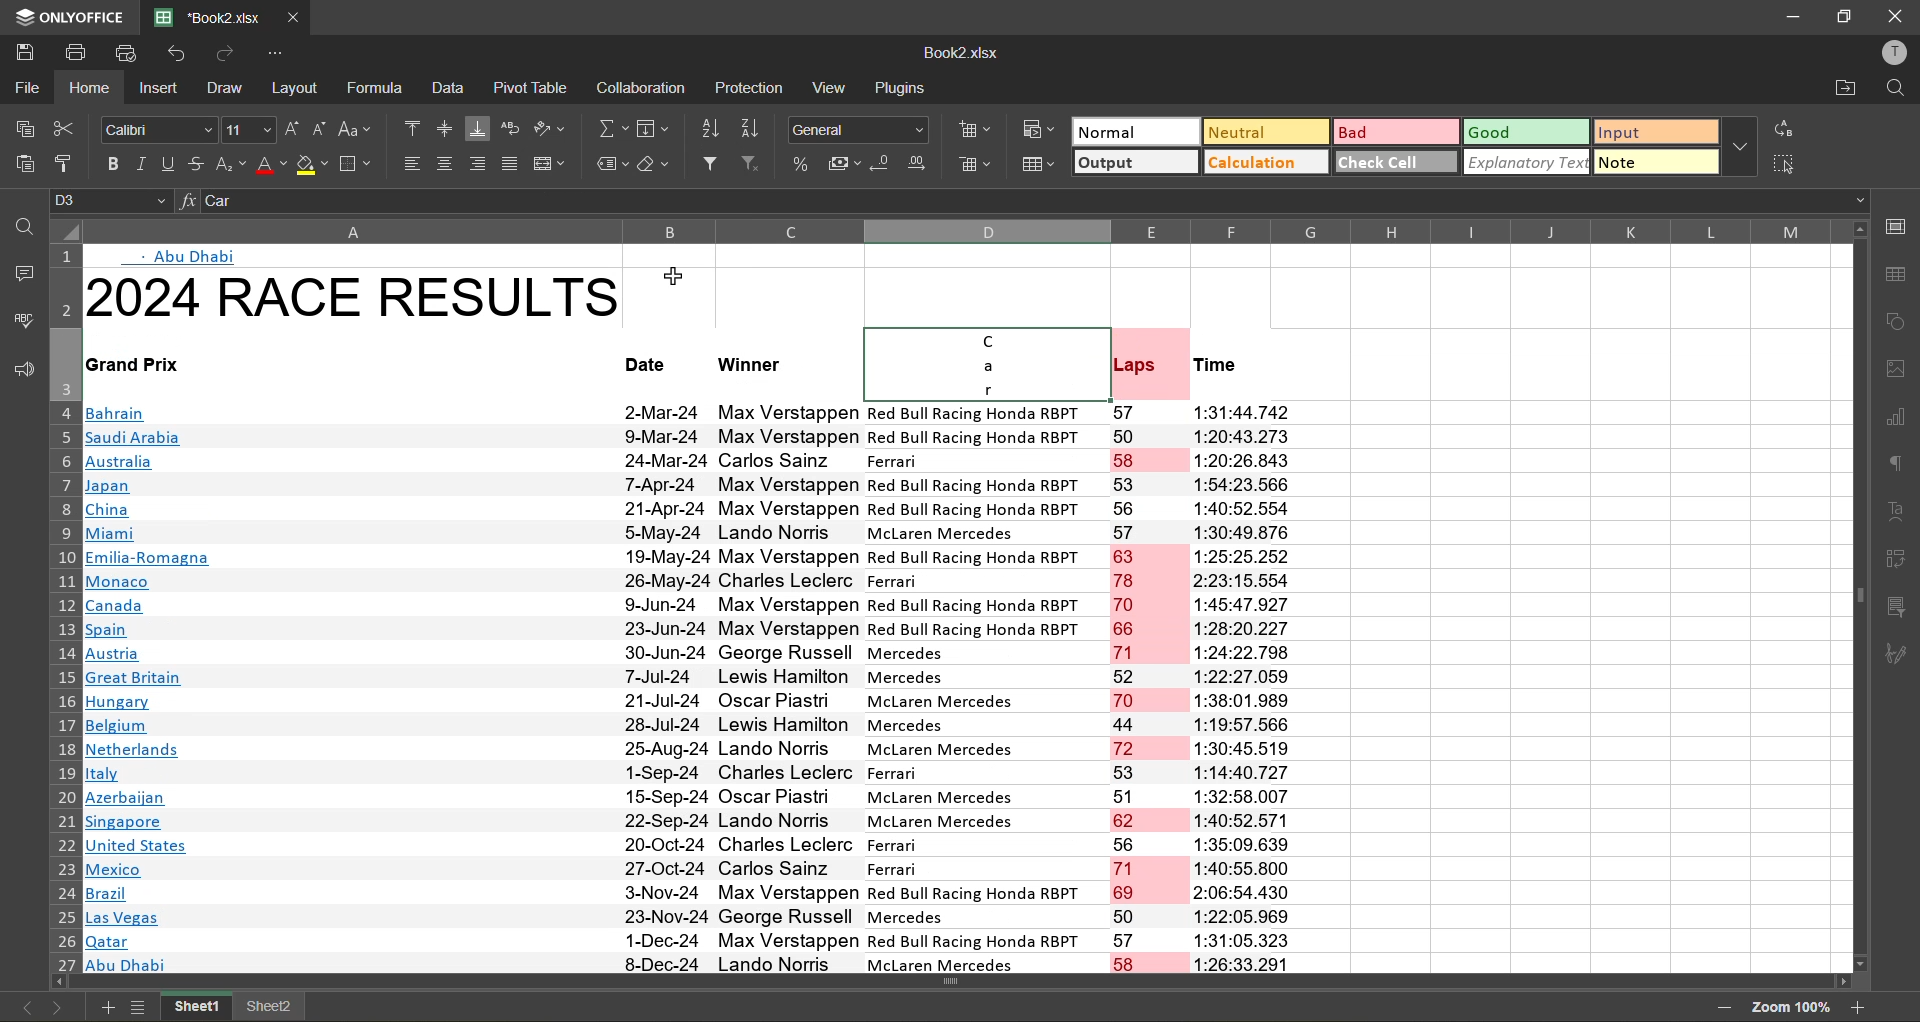 This screenshot has height=1022, width=1920. I want to click on replace, so click(1789, 128).